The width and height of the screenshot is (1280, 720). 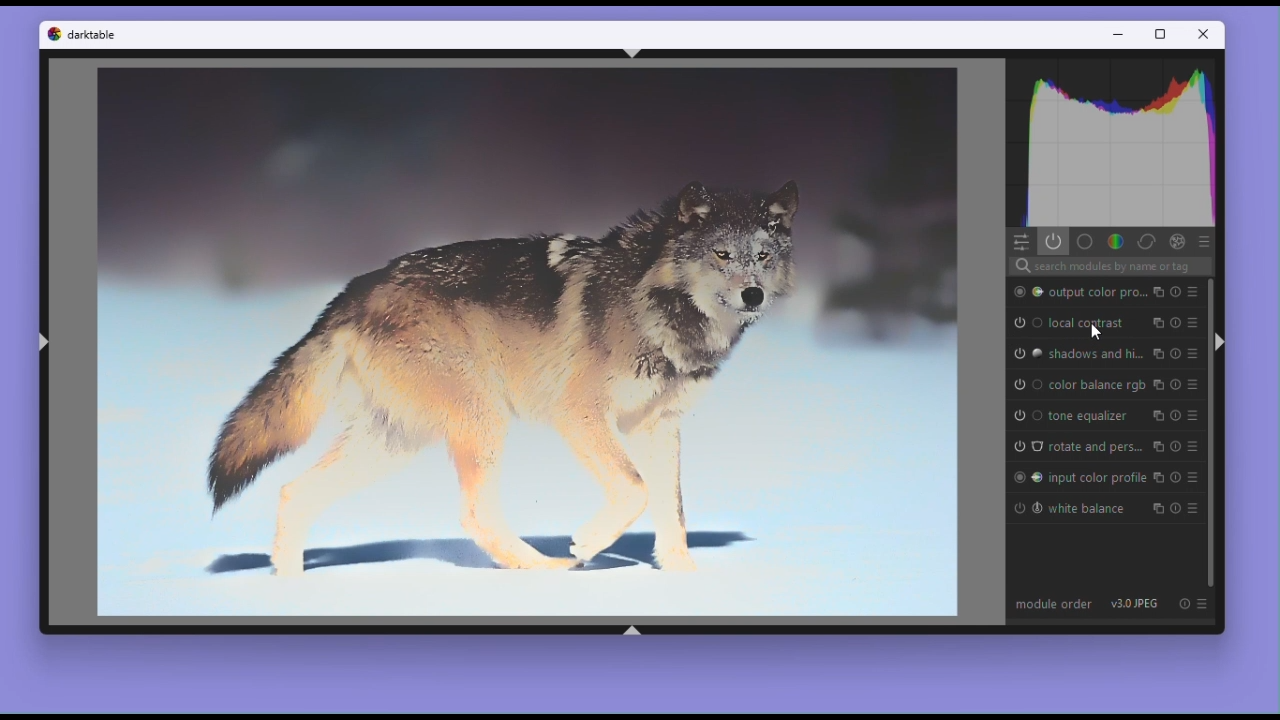 What do you see at coordinates (1108, 266) in the screenshot?
I see `Search module by name or page` at bounding box center [1108, 266].